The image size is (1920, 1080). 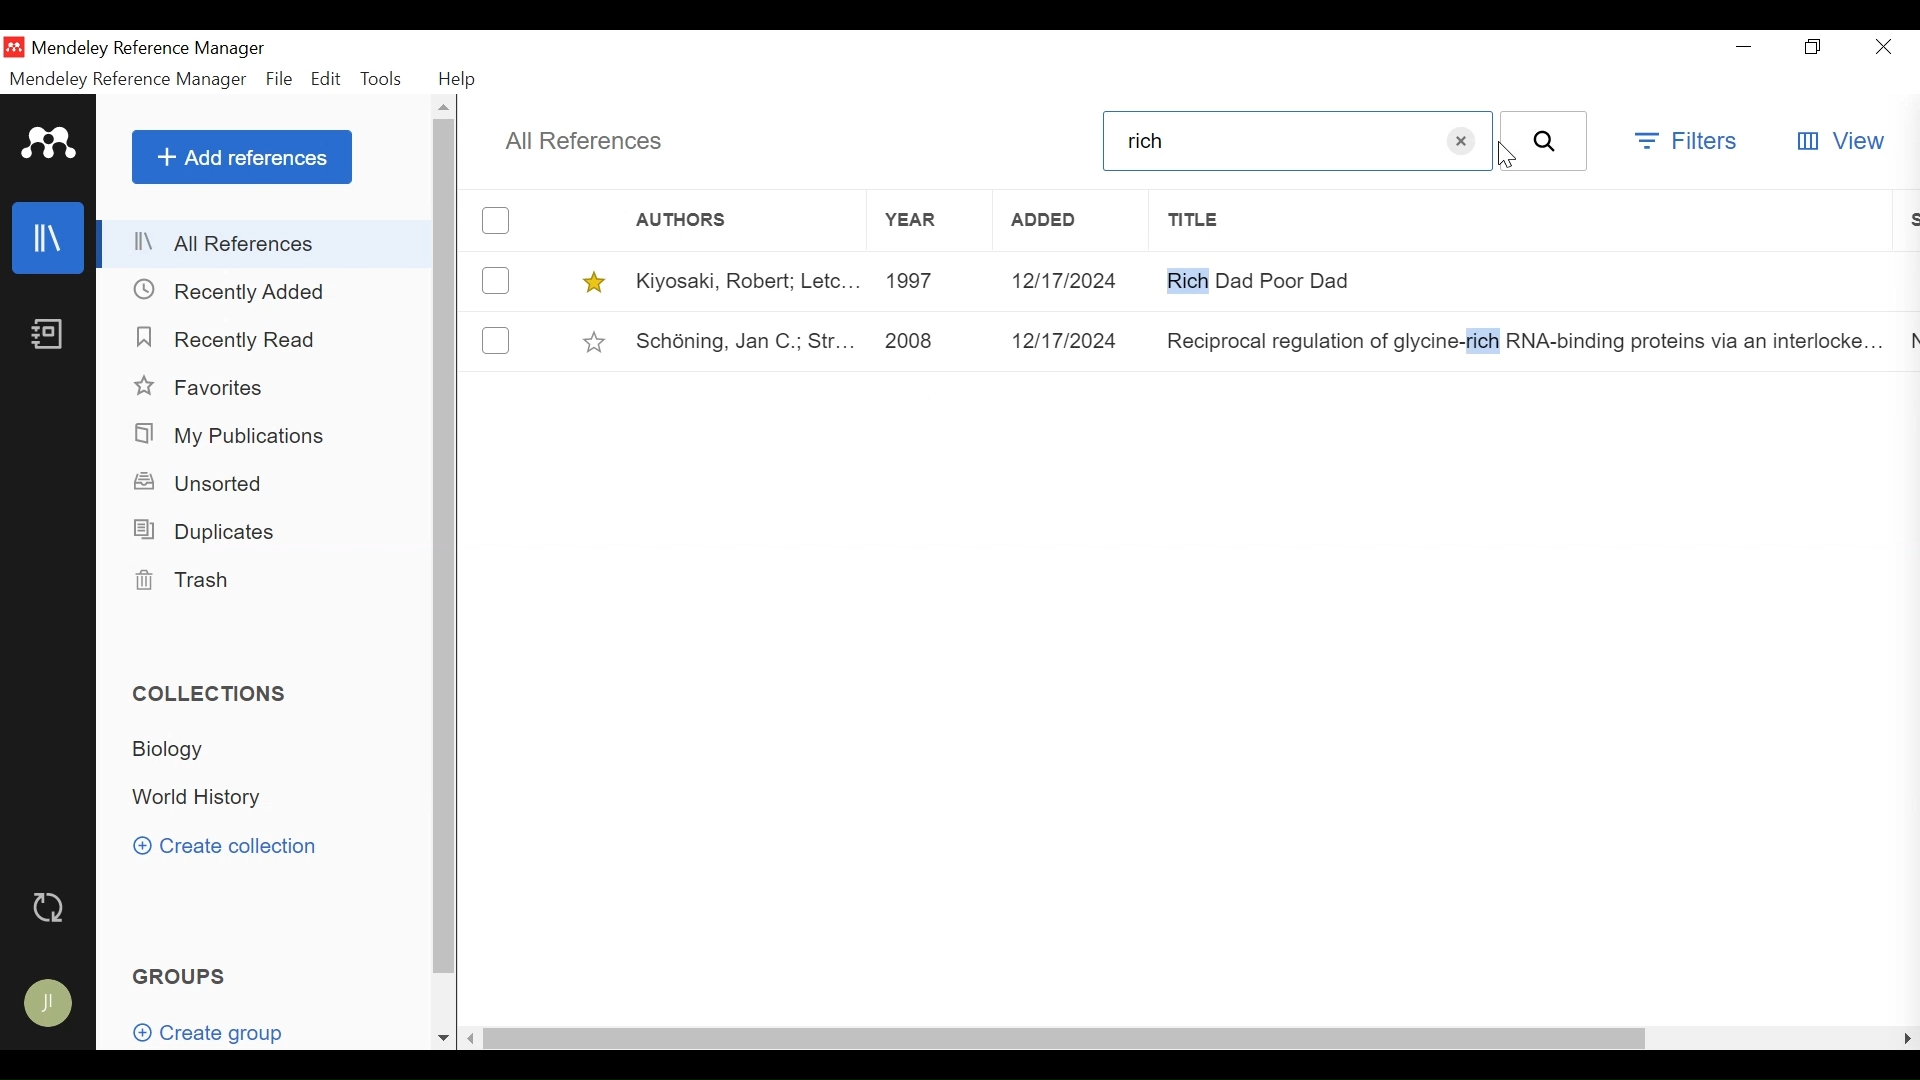 I want to click on Close, so click(x=1882, y=46).